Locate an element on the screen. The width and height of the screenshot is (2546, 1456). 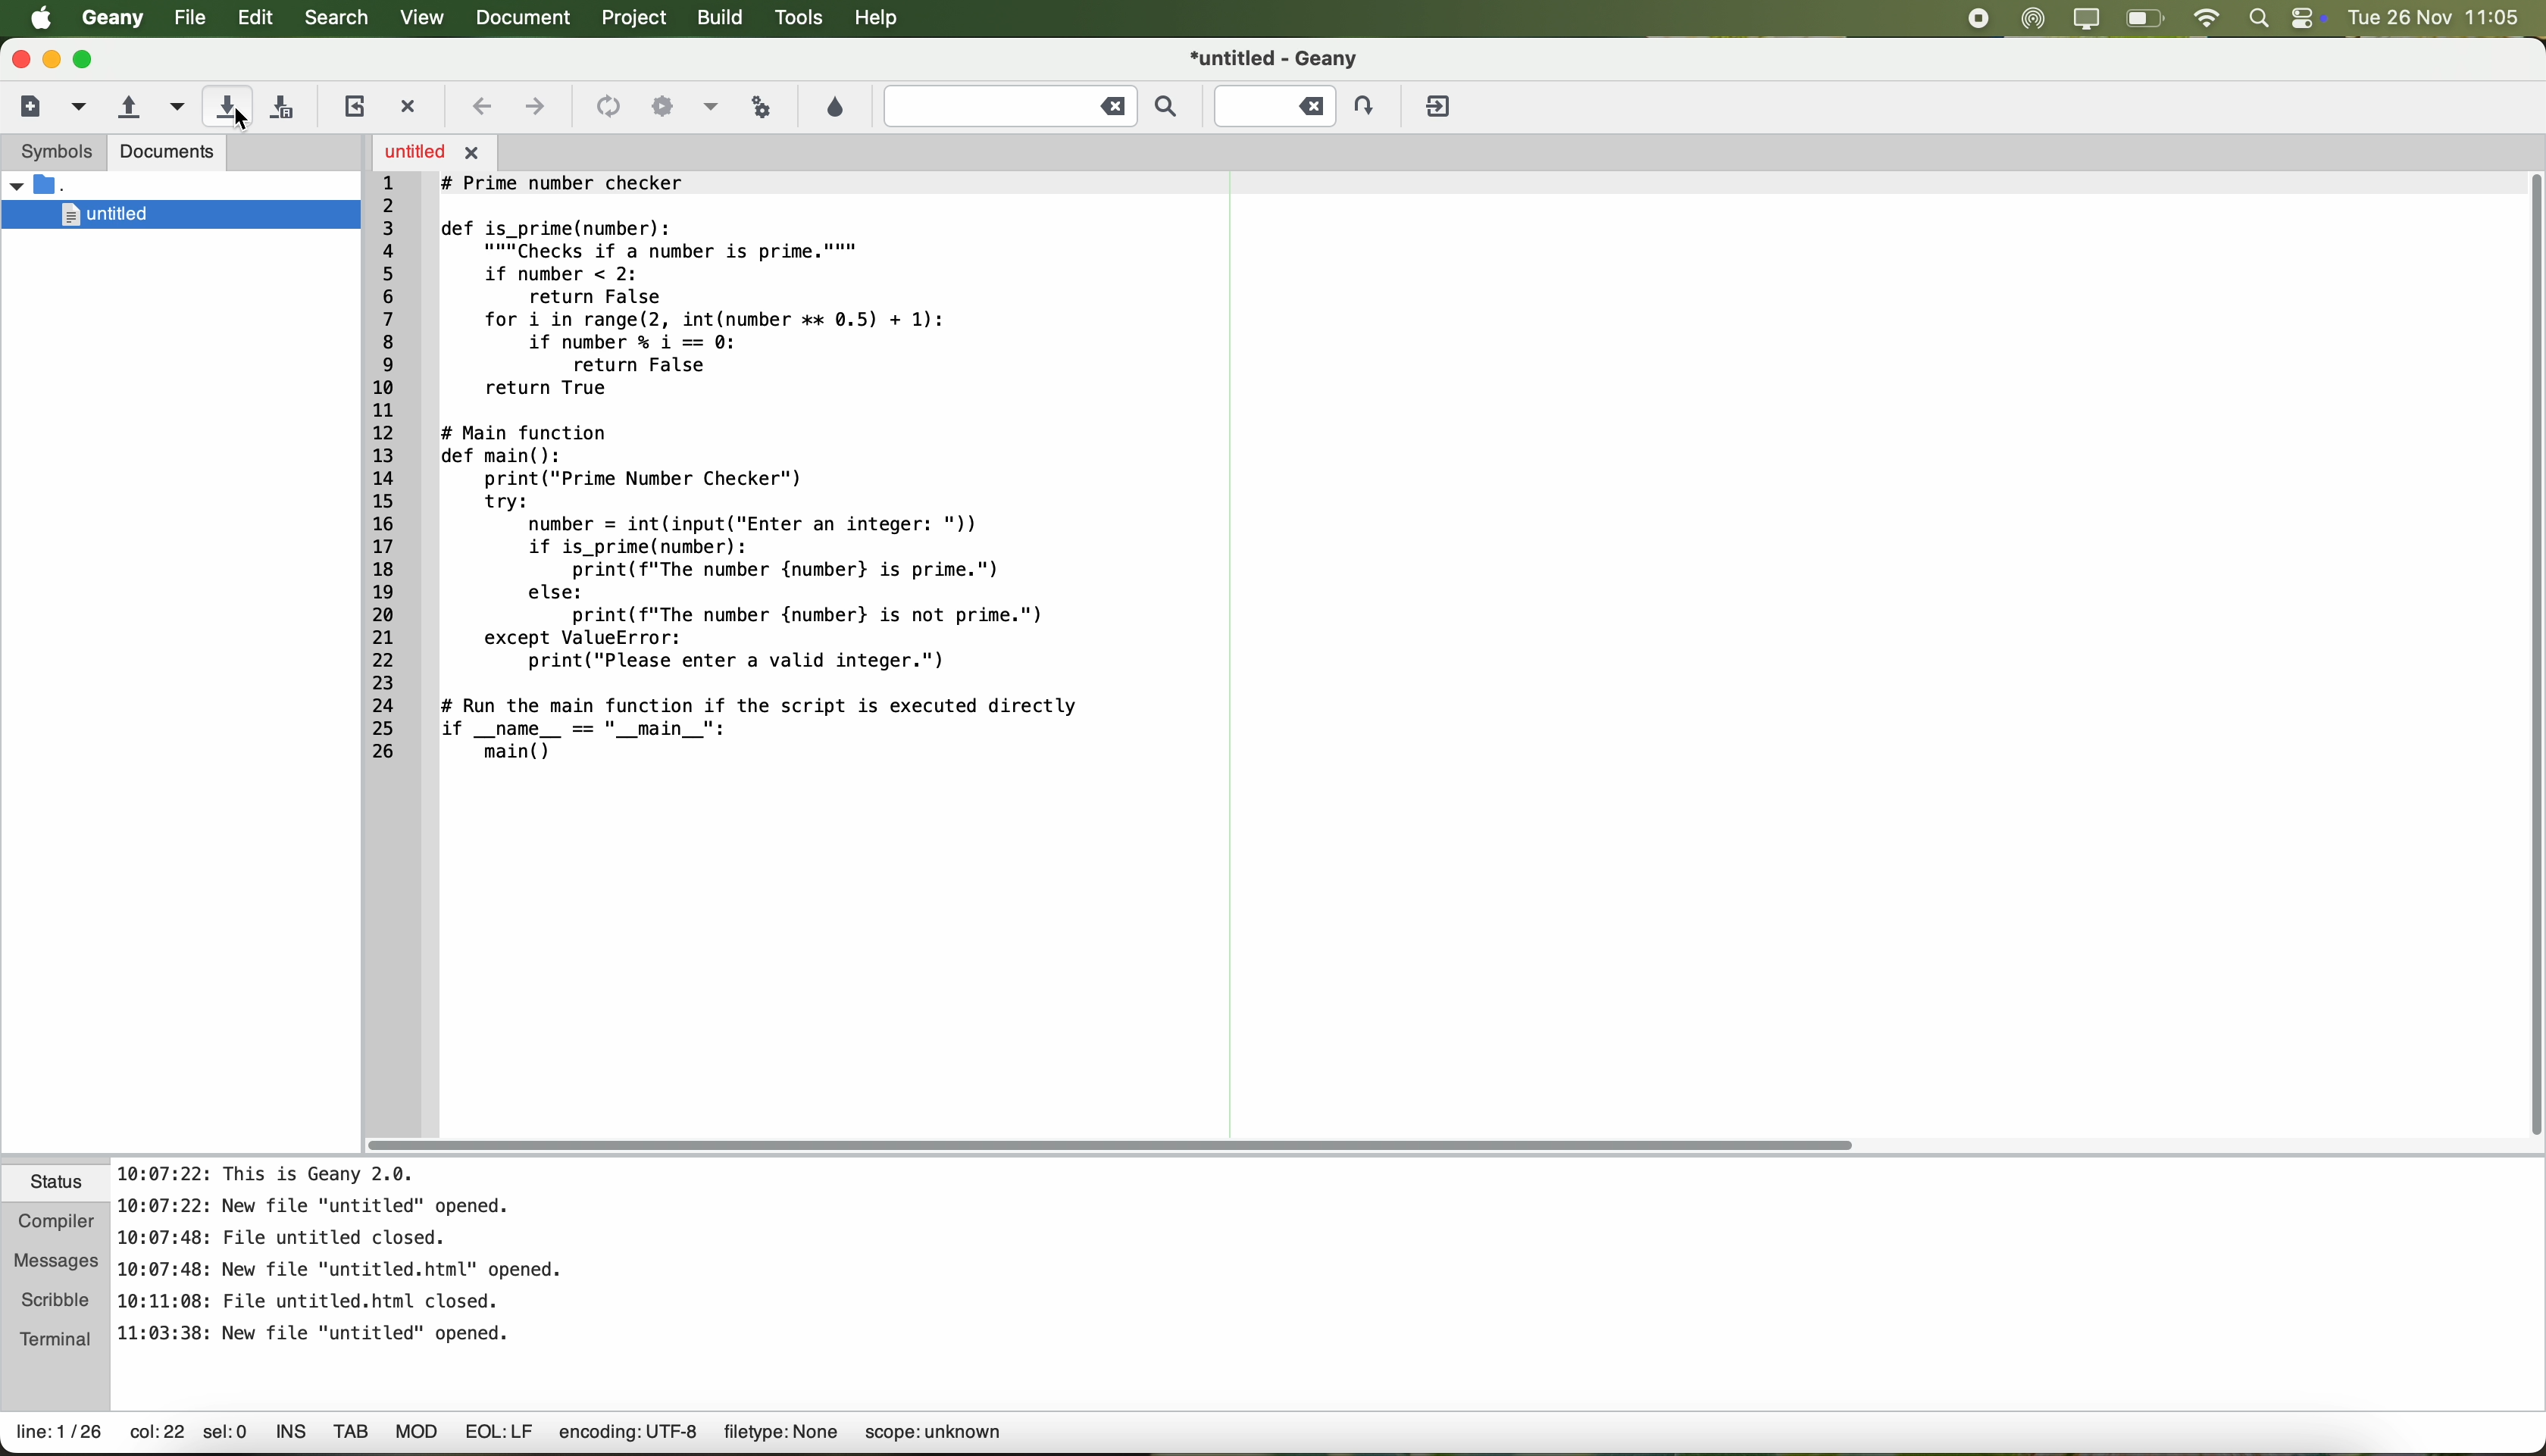
compiler is located at coordinates (57, 1218).